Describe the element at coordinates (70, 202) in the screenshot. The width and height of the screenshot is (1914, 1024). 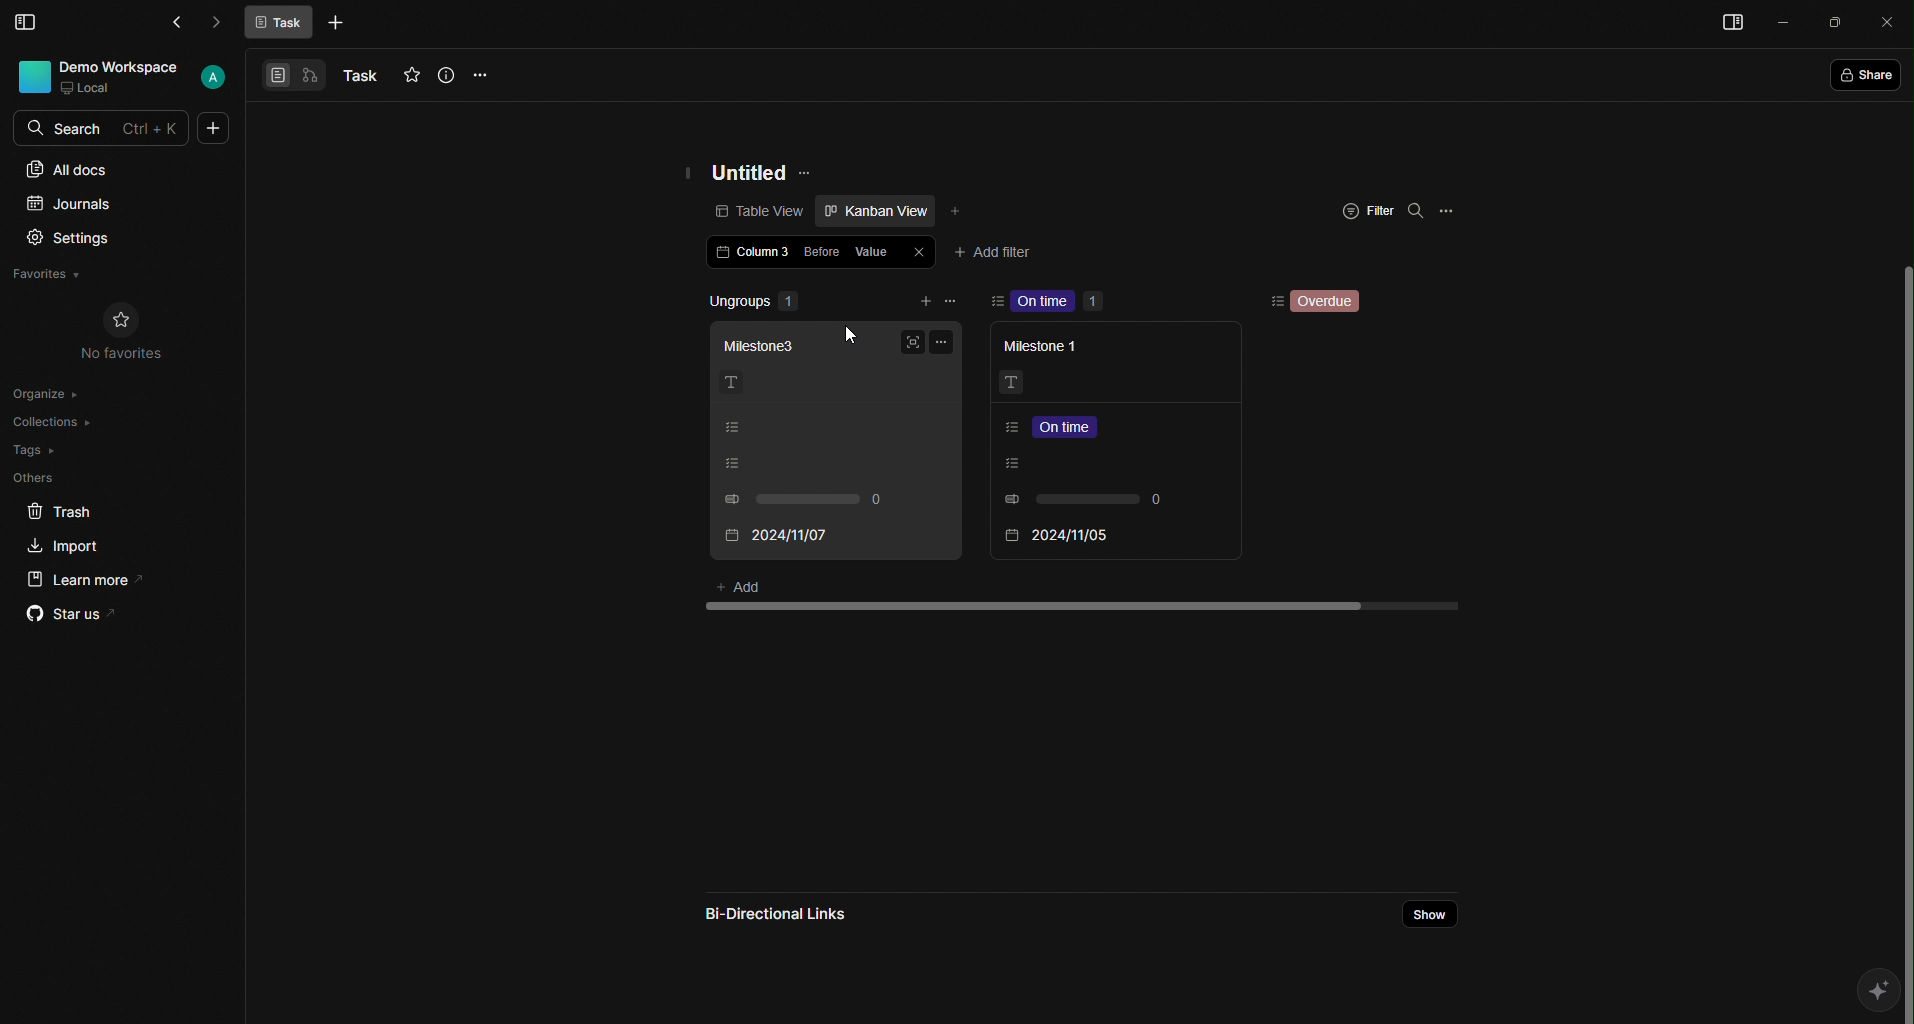
I see `Journals` at that location.